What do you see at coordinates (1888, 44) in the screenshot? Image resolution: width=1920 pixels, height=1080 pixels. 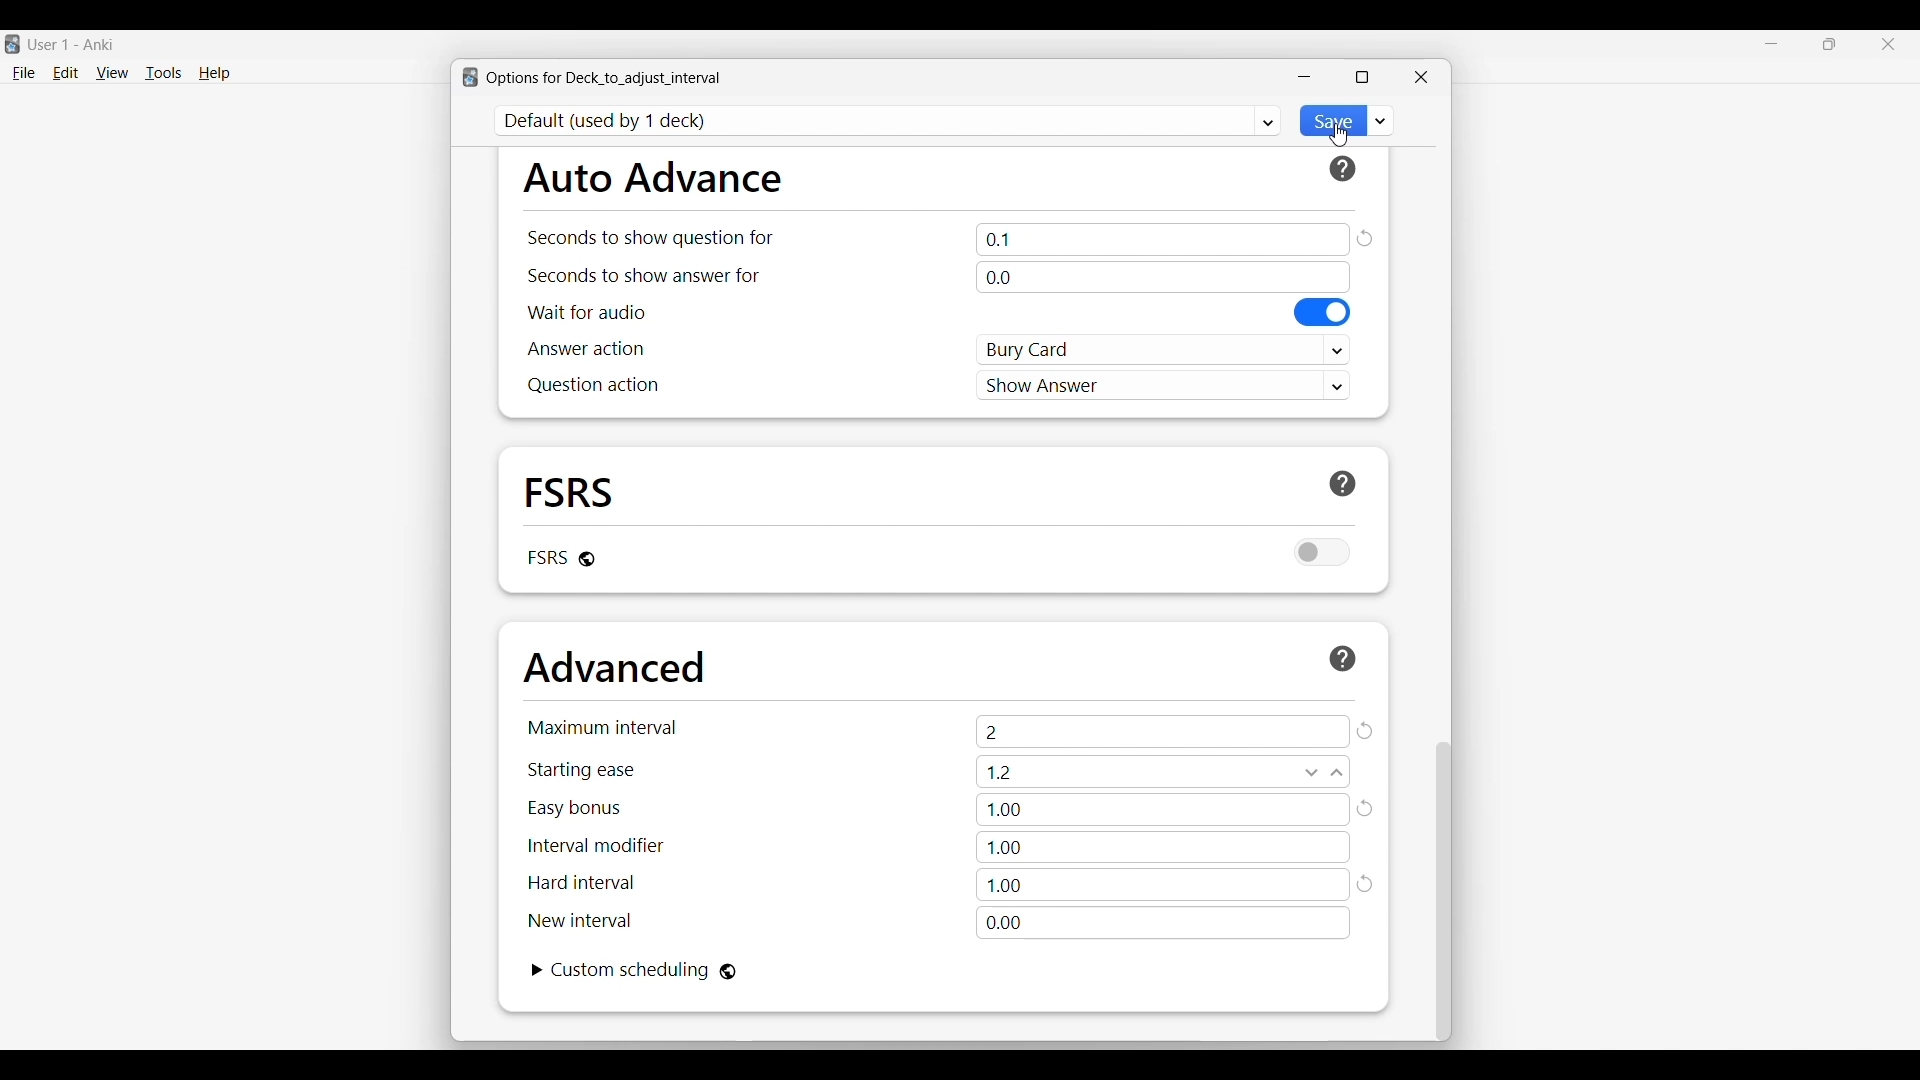 I see `Close interface` at bounding box center [1888, 44].